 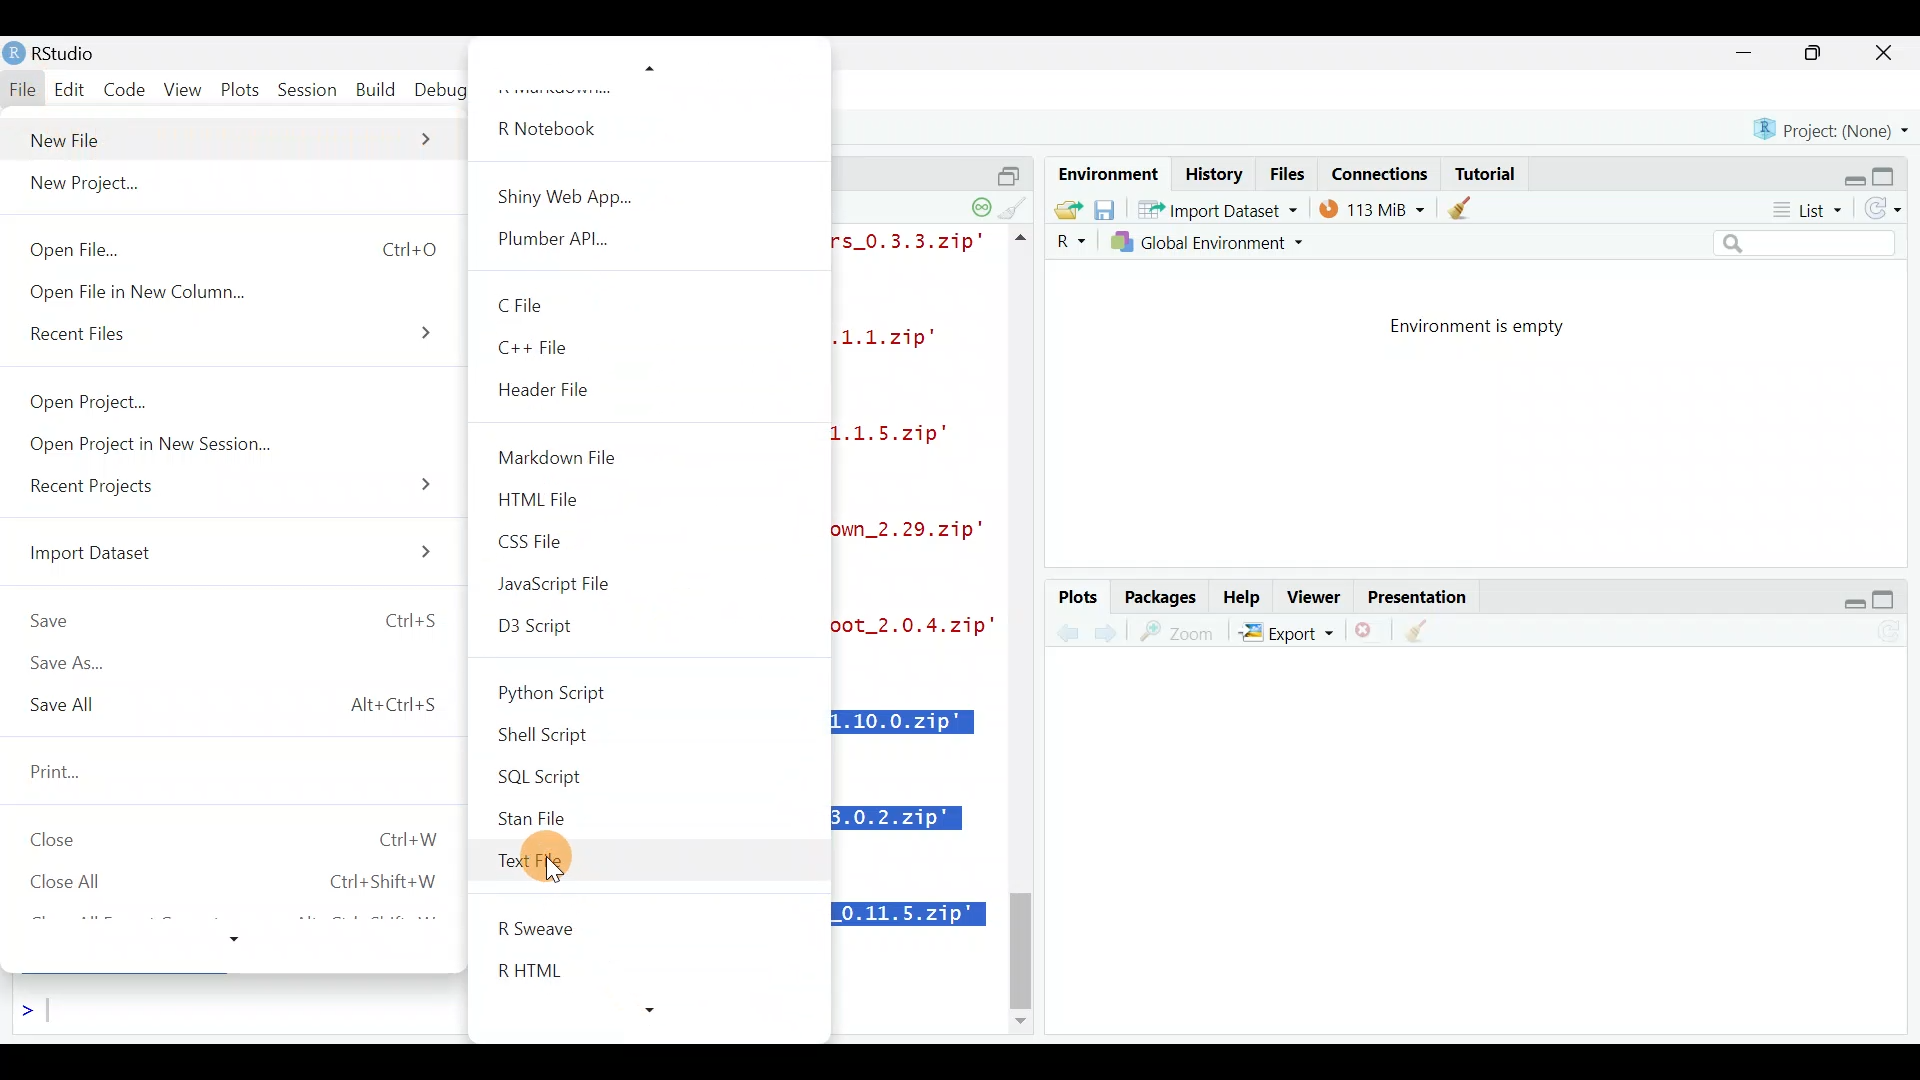 I want to click on Restore down, so click(x=1846, y=173).